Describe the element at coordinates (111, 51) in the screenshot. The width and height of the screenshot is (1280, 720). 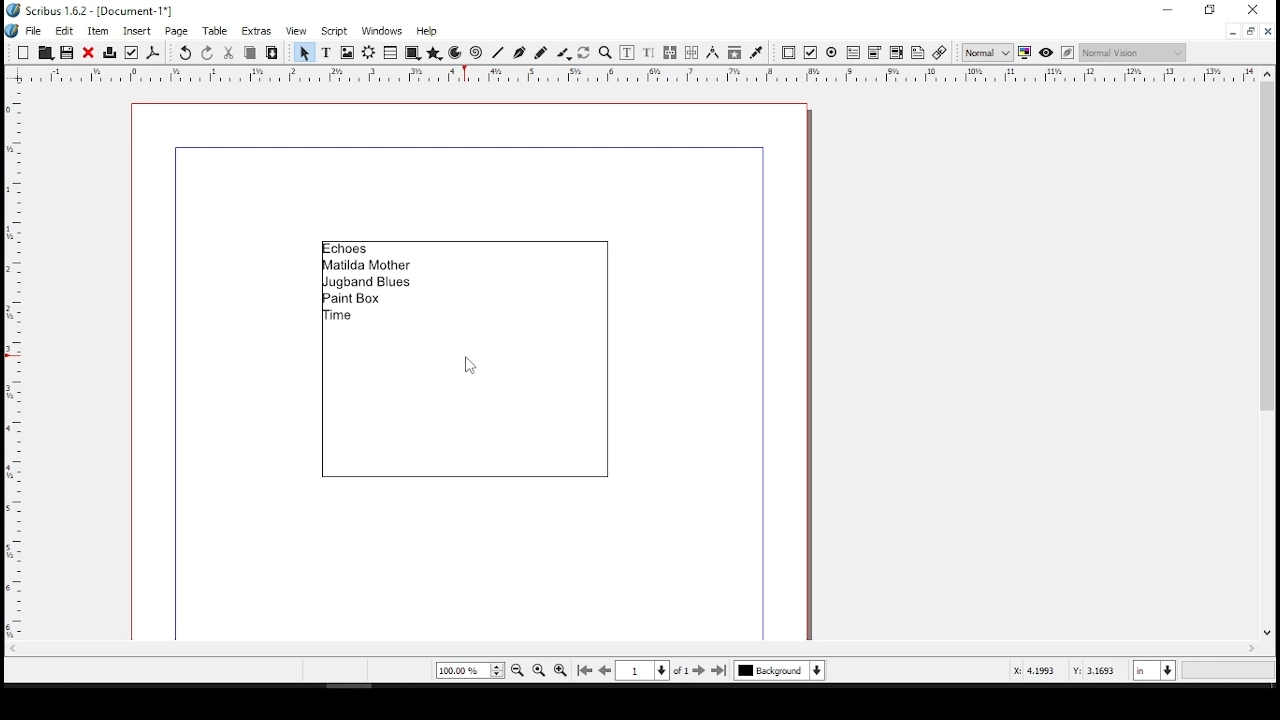
I see `print` at that location.